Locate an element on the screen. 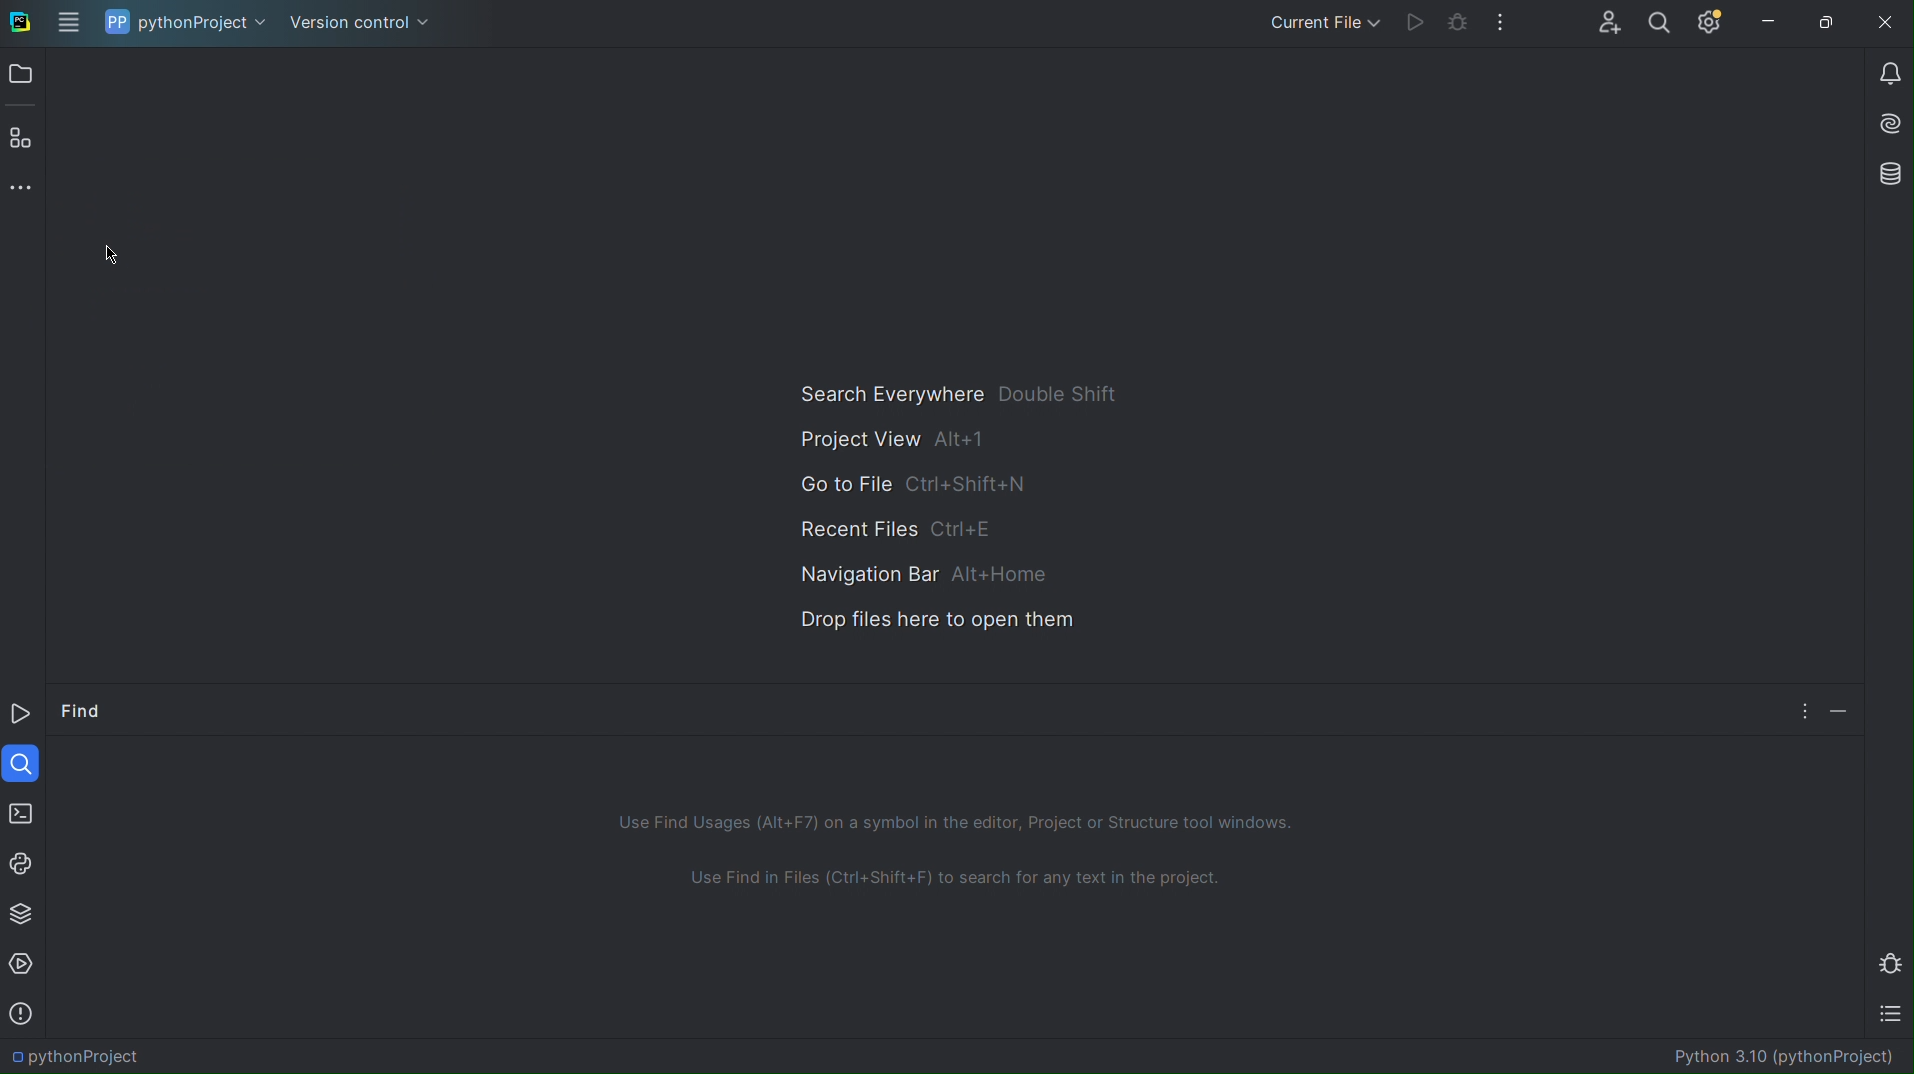 The width and height of the screenshot is (1914, 1074). More is located at coordinates (19, 184).